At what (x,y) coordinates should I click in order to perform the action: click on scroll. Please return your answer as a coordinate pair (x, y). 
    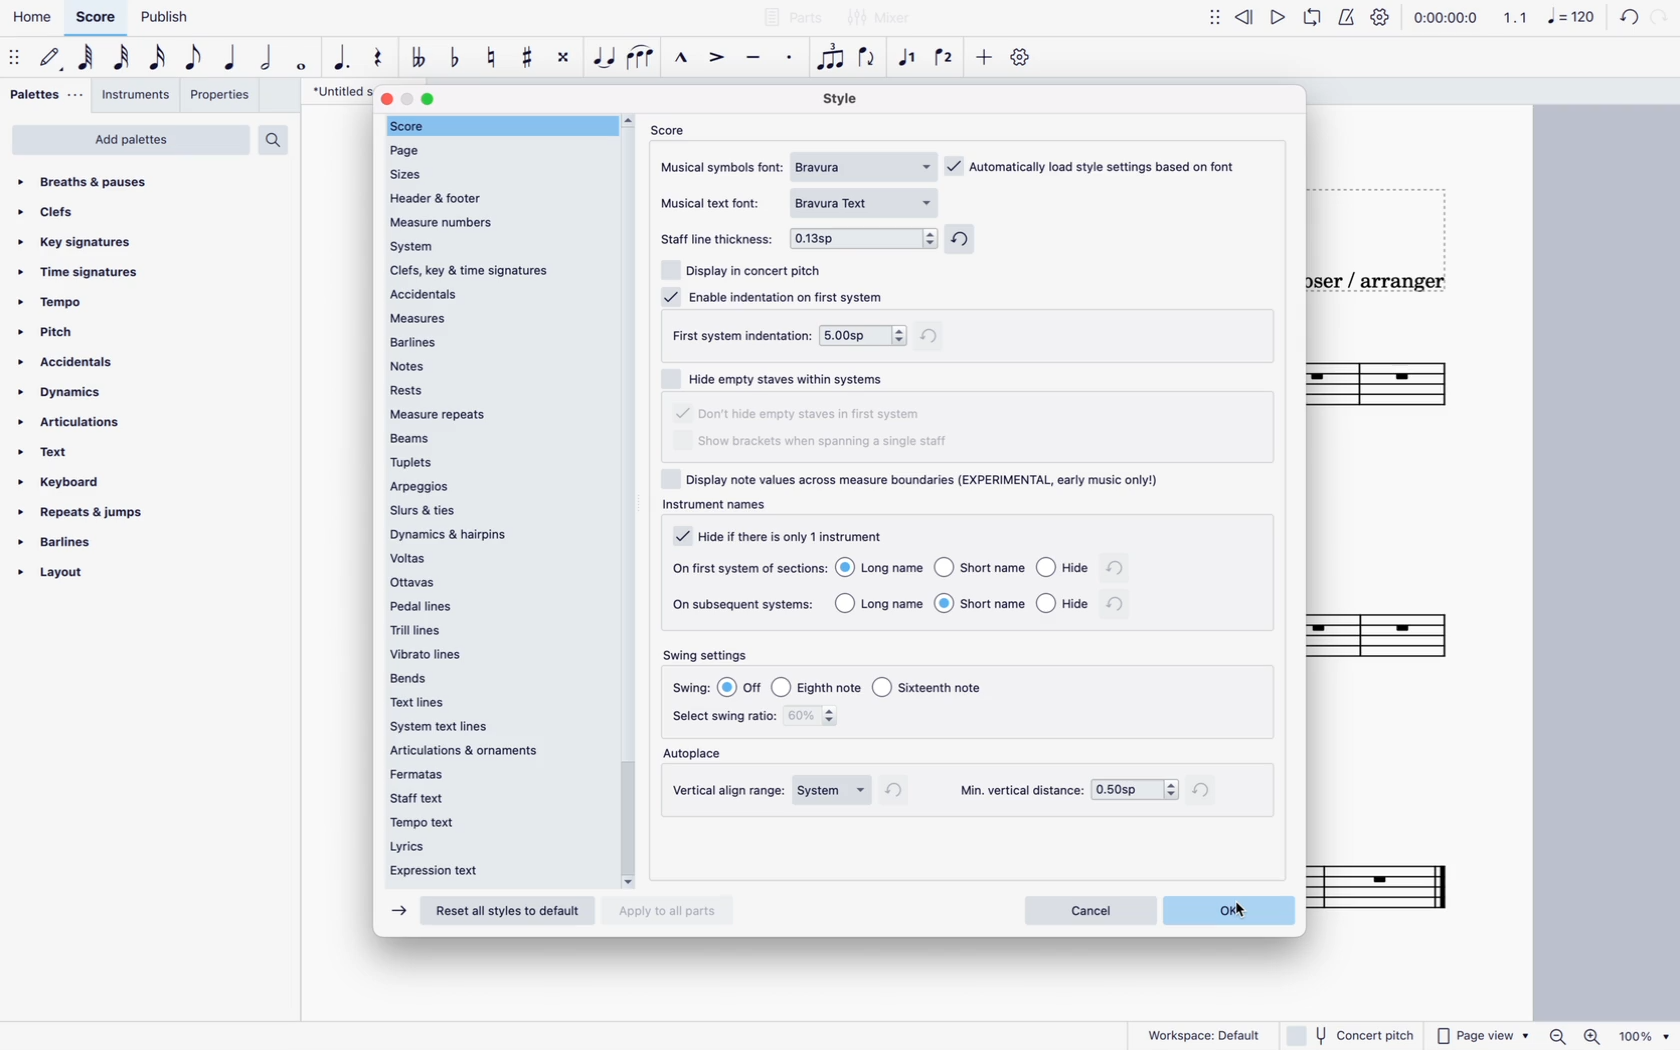
    Looking at the image, I should click on (633, 501).